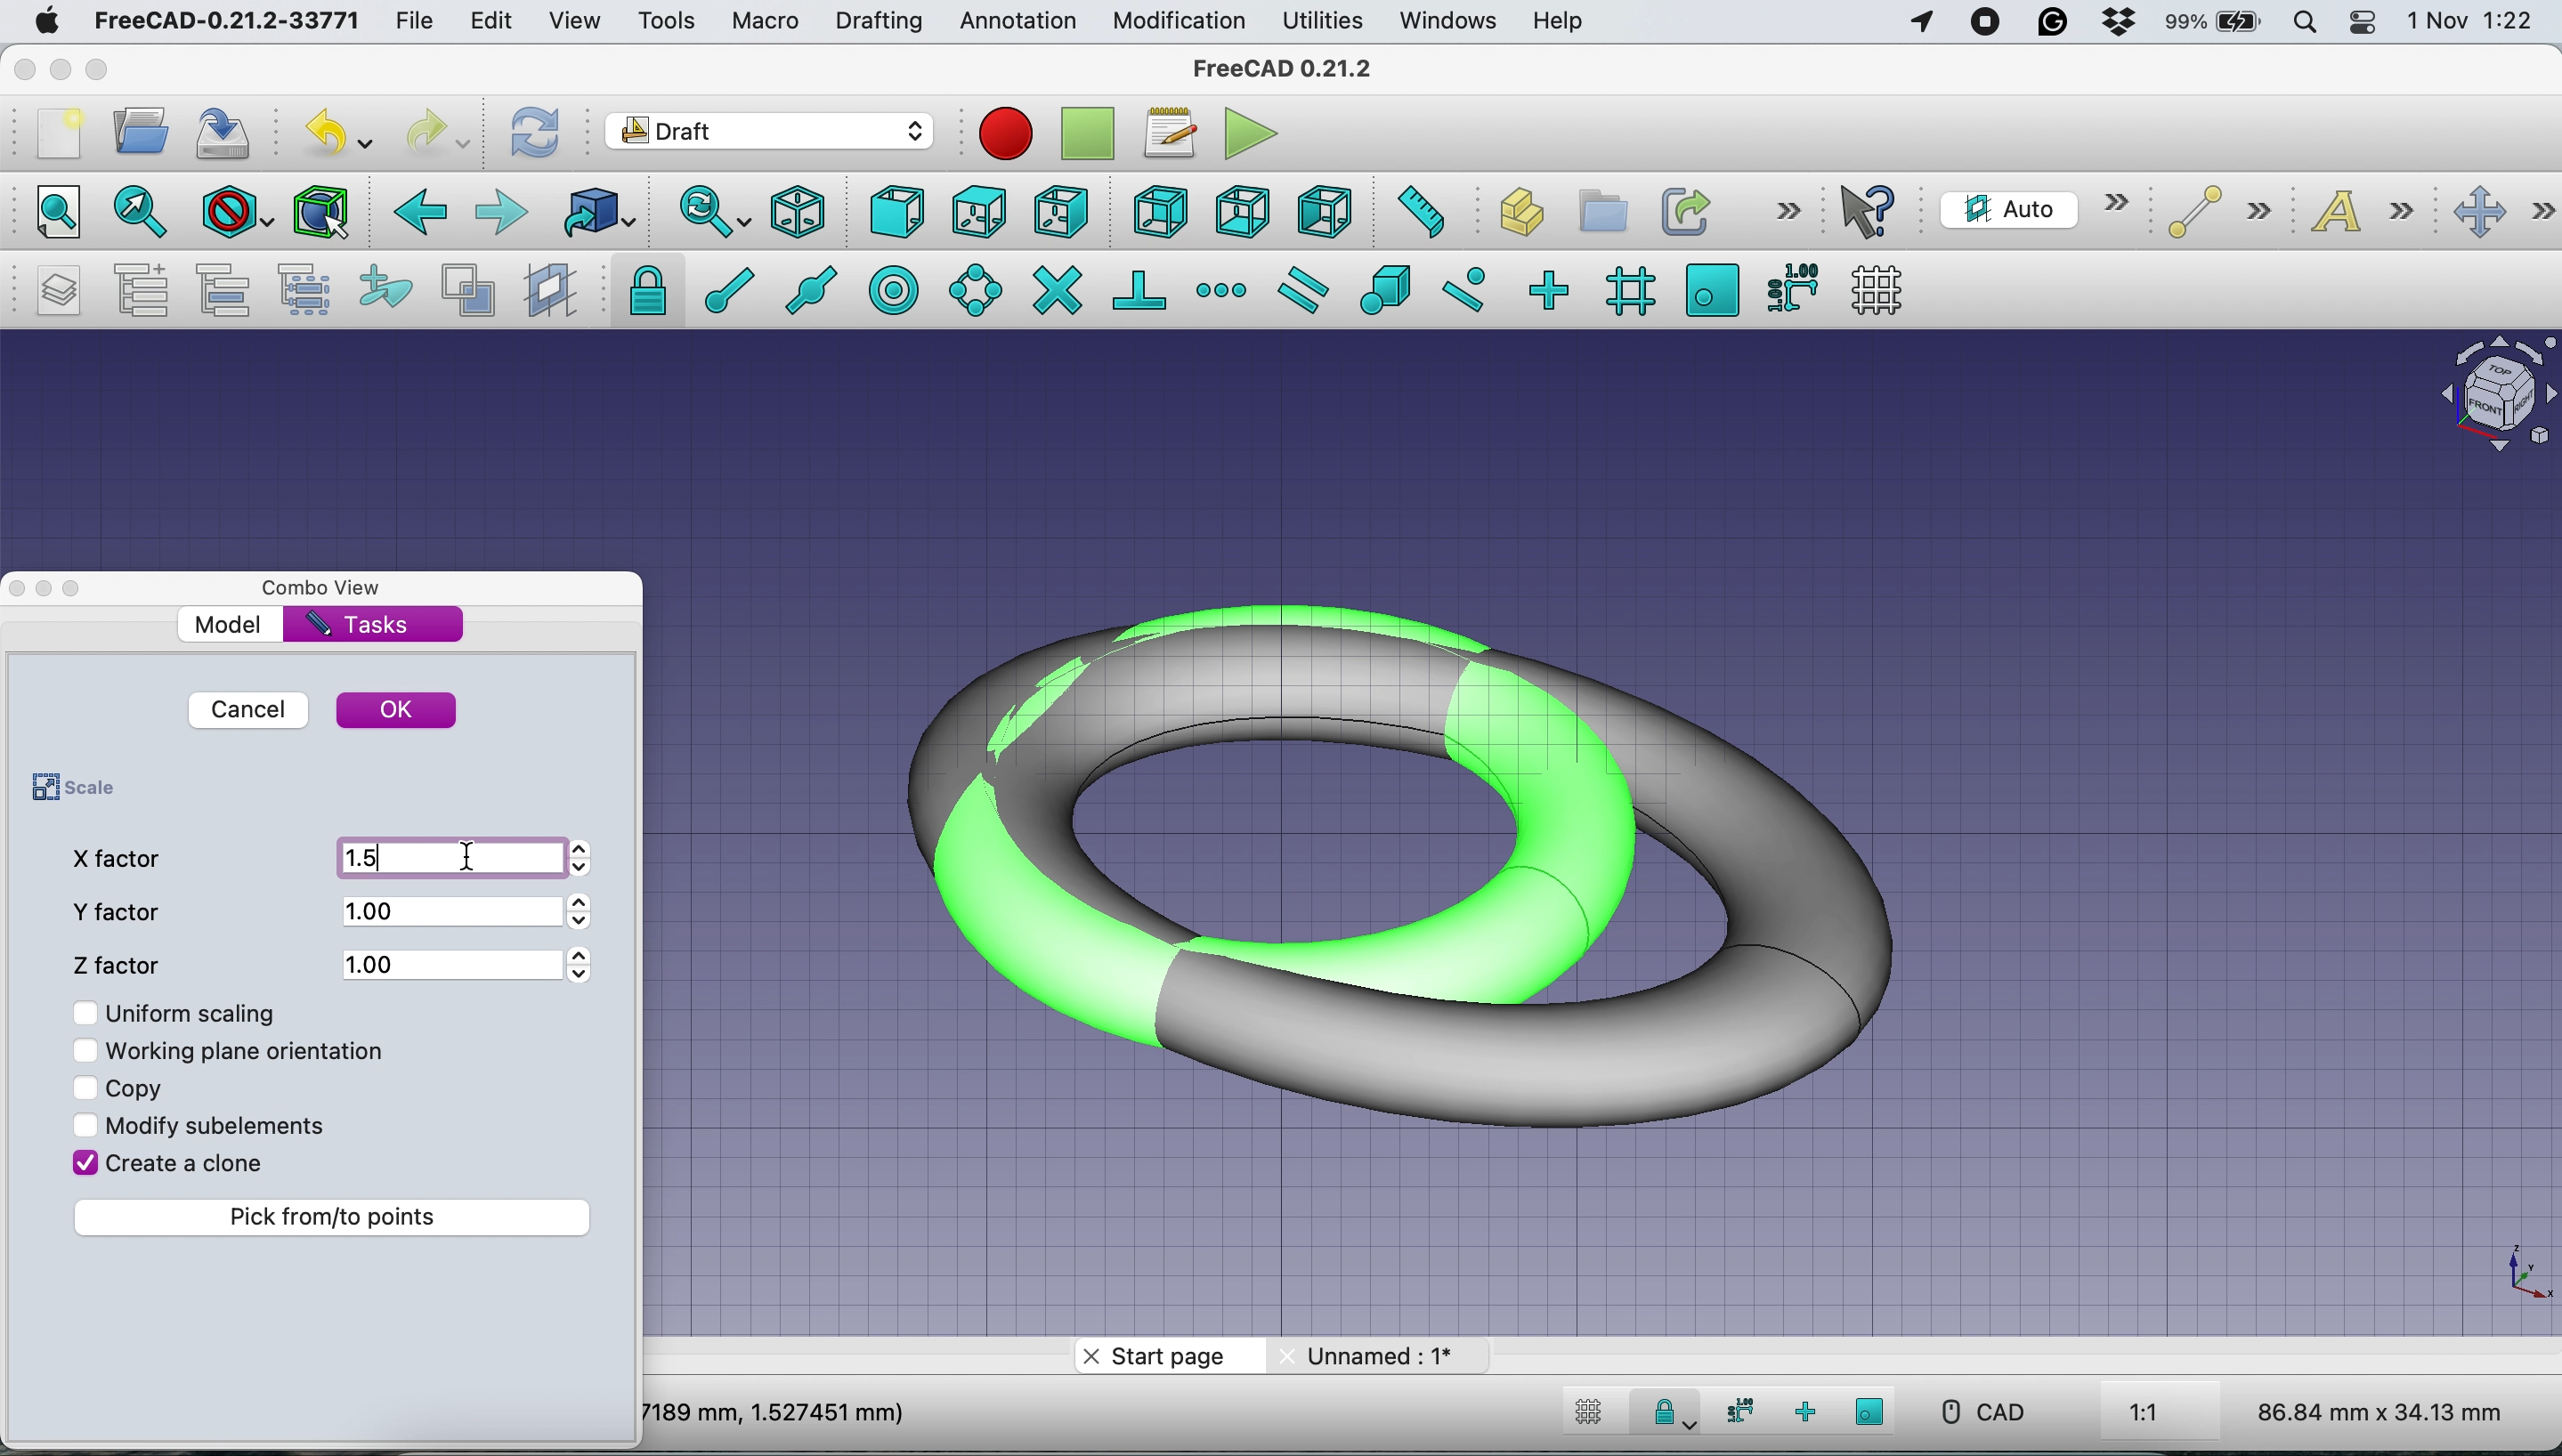 The height and width of the screenshot is (1456, 2562). Describe the element at coordinates (1973, 1412) in the screenshot. I see `CAD` at that location.